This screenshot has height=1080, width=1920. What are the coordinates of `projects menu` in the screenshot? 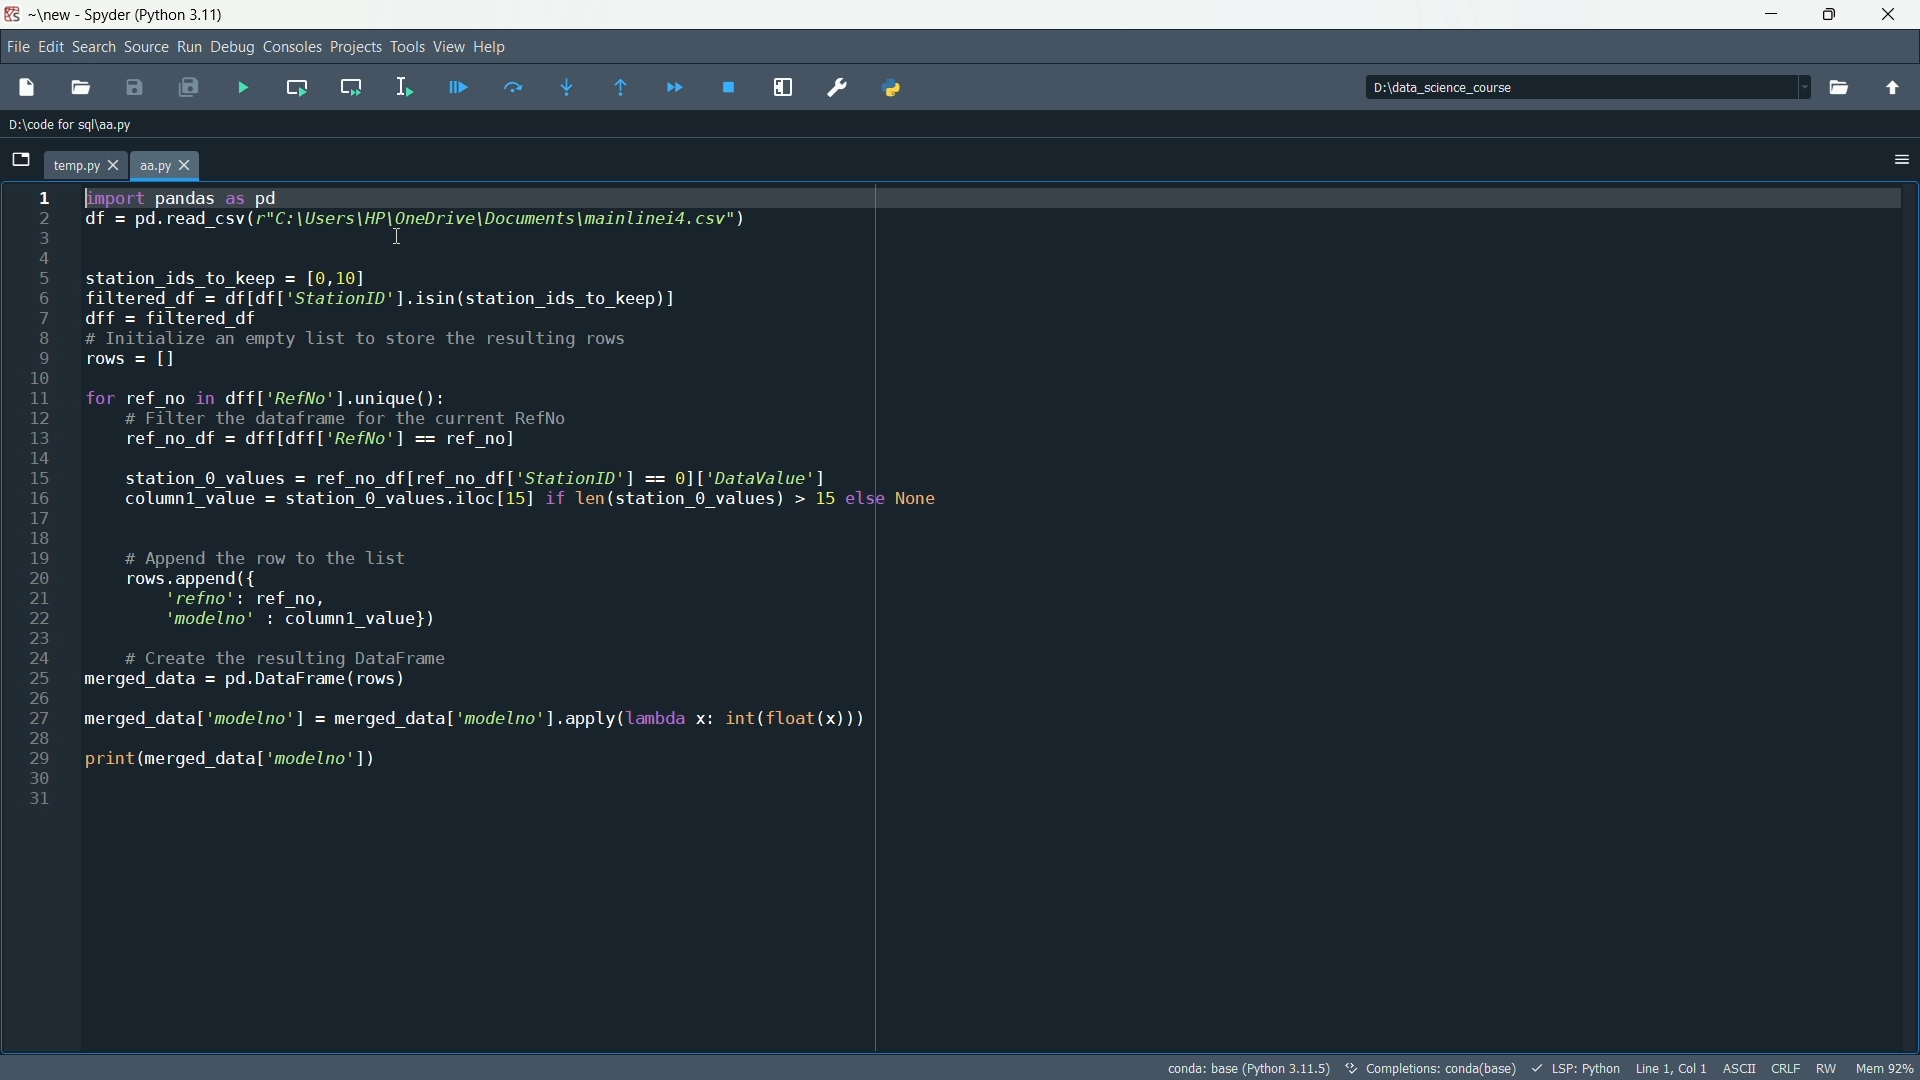 It's located at (357, 47).